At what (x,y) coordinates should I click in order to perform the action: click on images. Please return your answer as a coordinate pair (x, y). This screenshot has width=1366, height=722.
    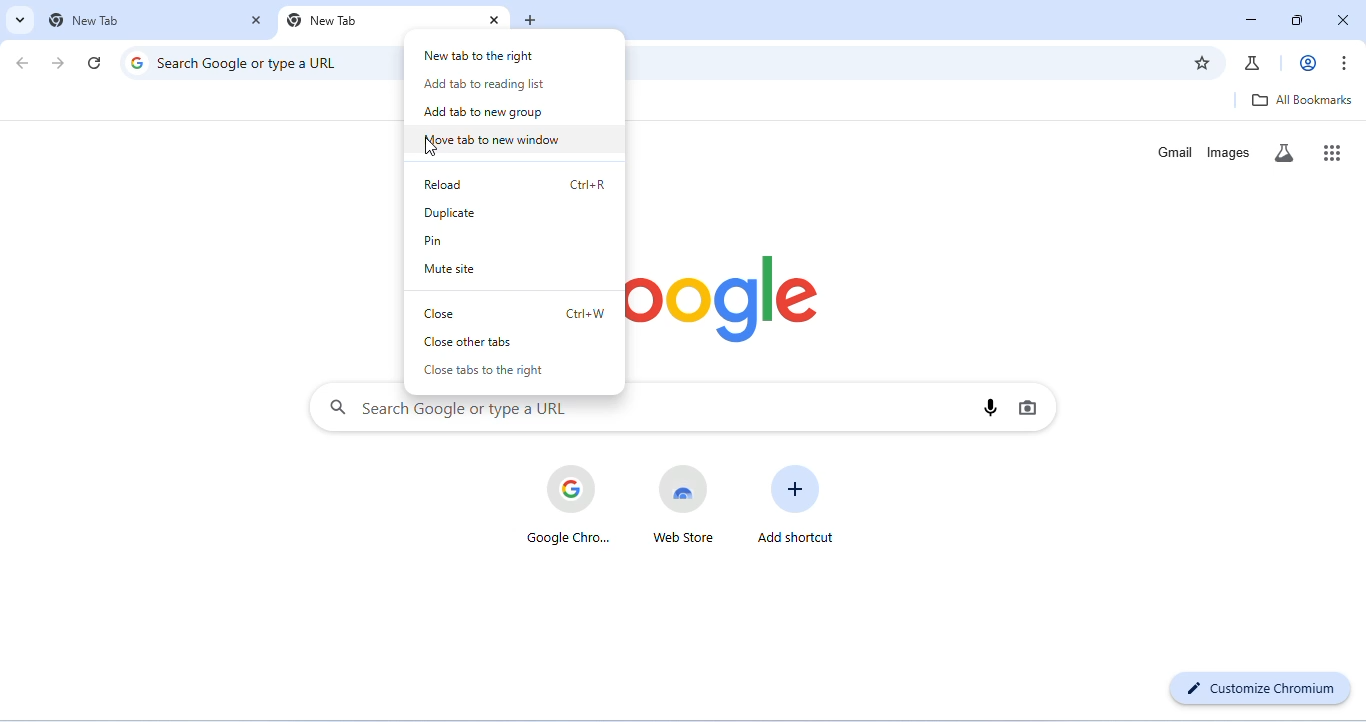
    Looking at the image, I should click on (1230, 152).